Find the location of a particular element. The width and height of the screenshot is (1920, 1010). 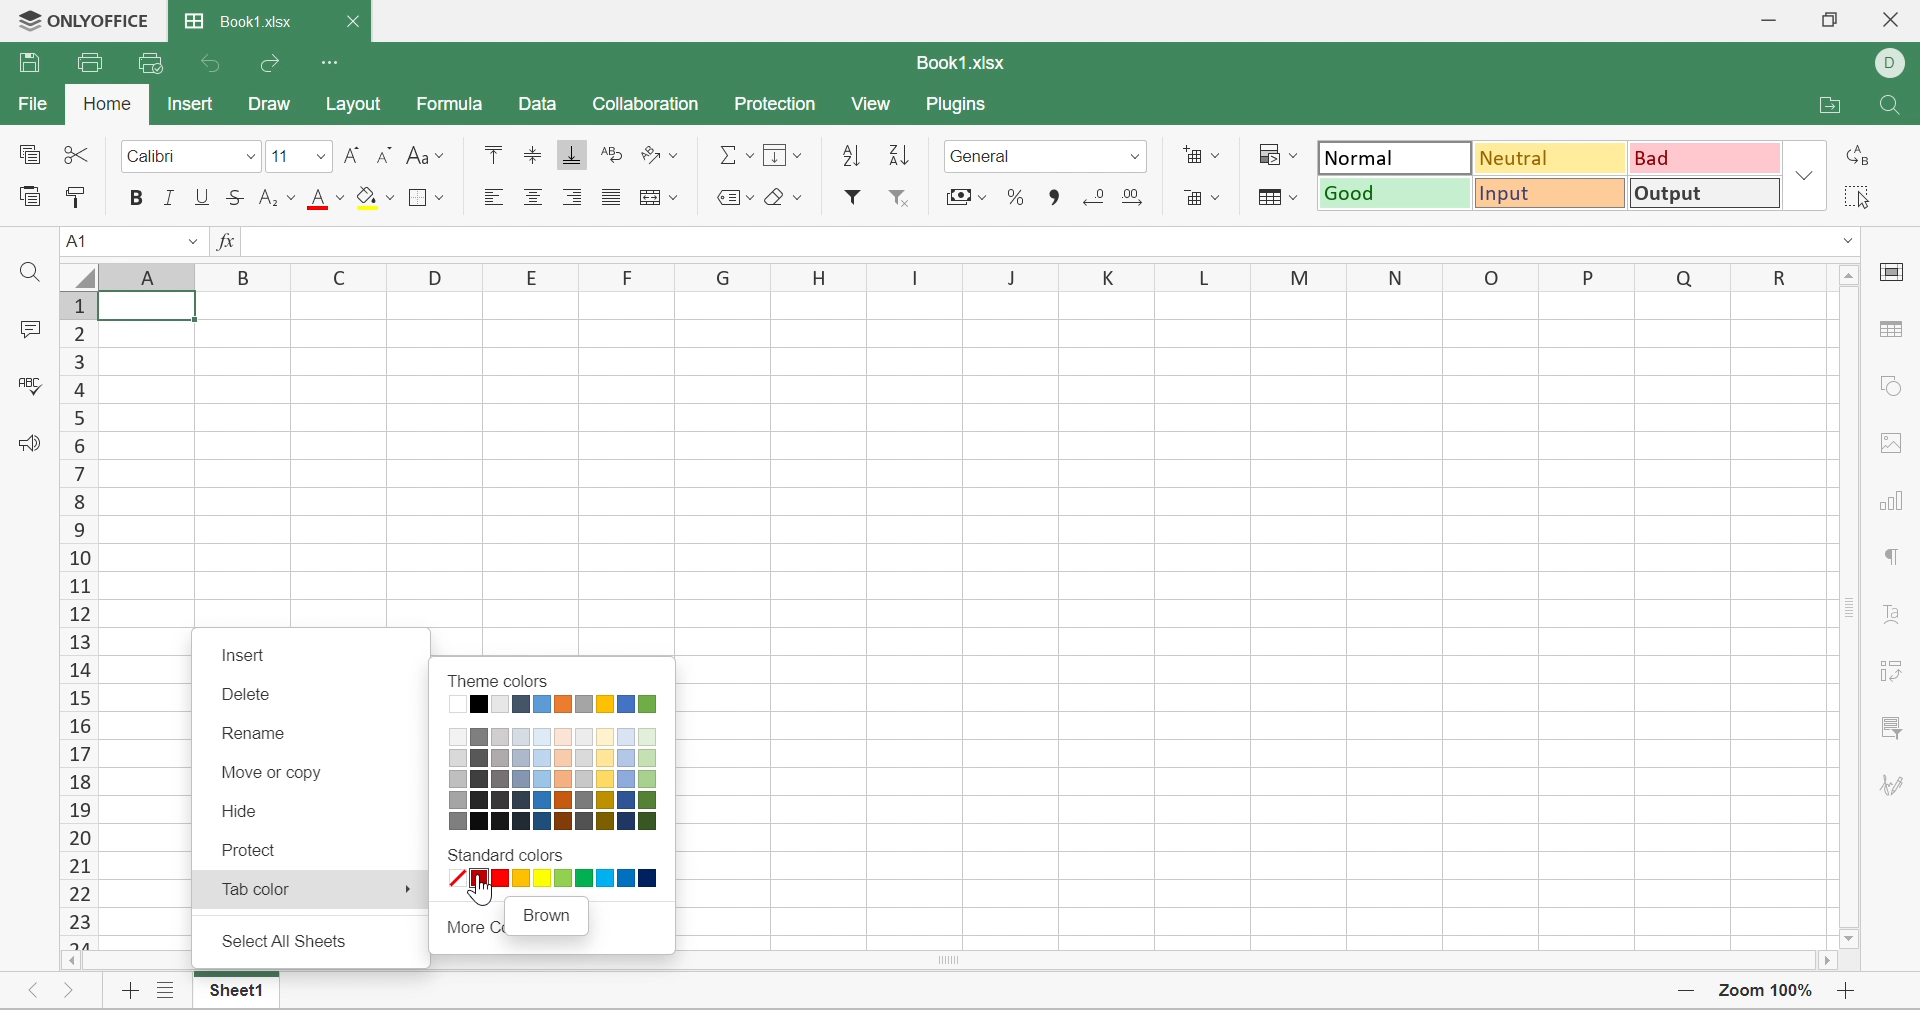

A1 is located at coordinates (80, 242).